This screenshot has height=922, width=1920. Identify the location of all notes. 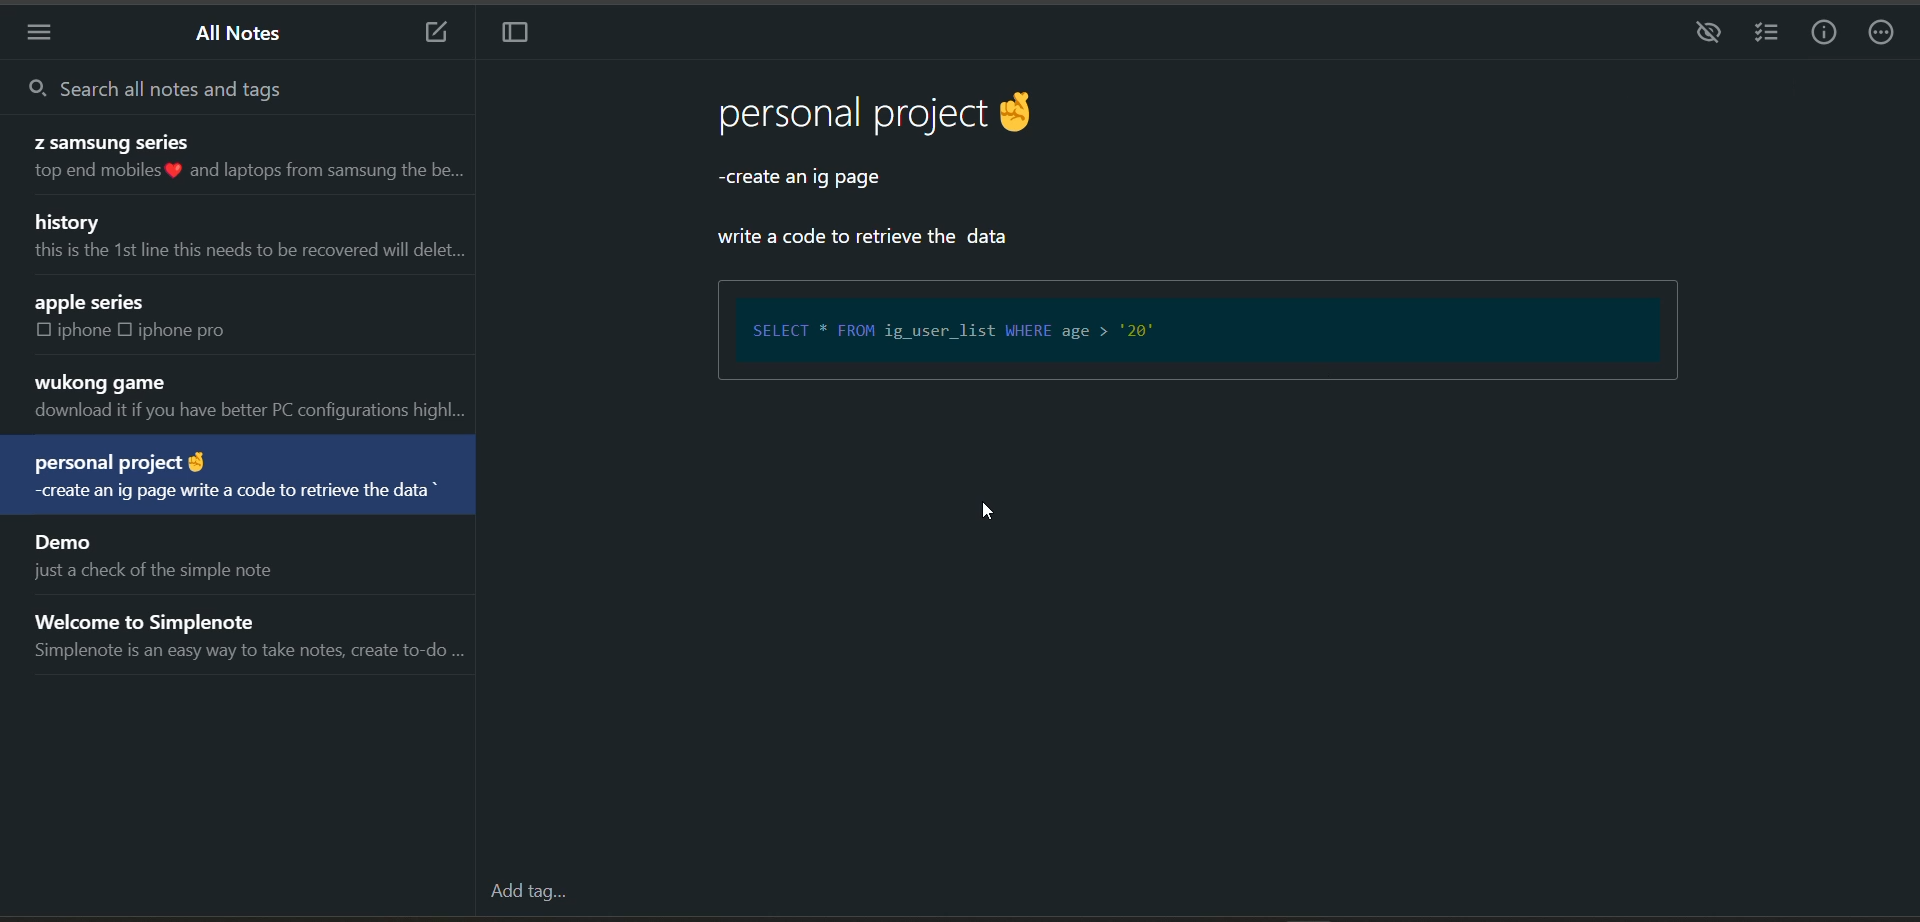
(241, 37).